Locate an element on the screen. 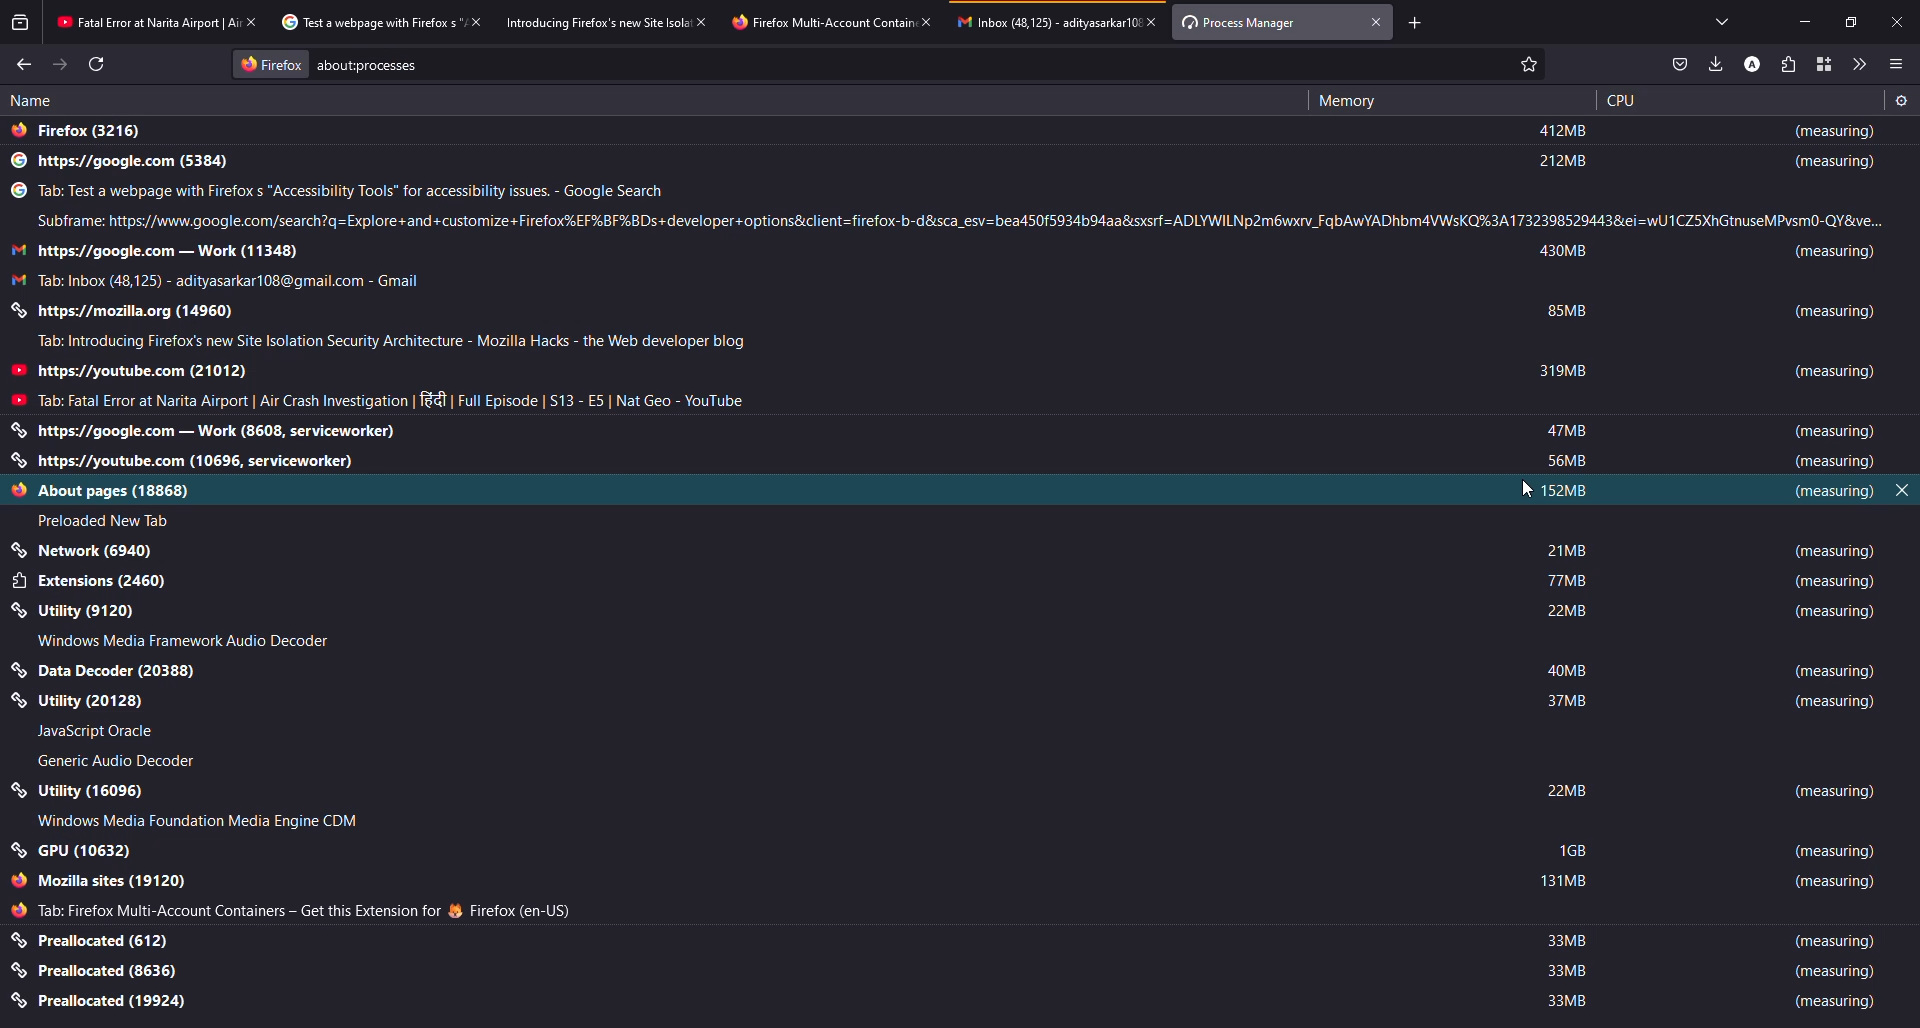 This screenshot has width=1920, height=1028. measuring is located at coordinates (1823, 549).